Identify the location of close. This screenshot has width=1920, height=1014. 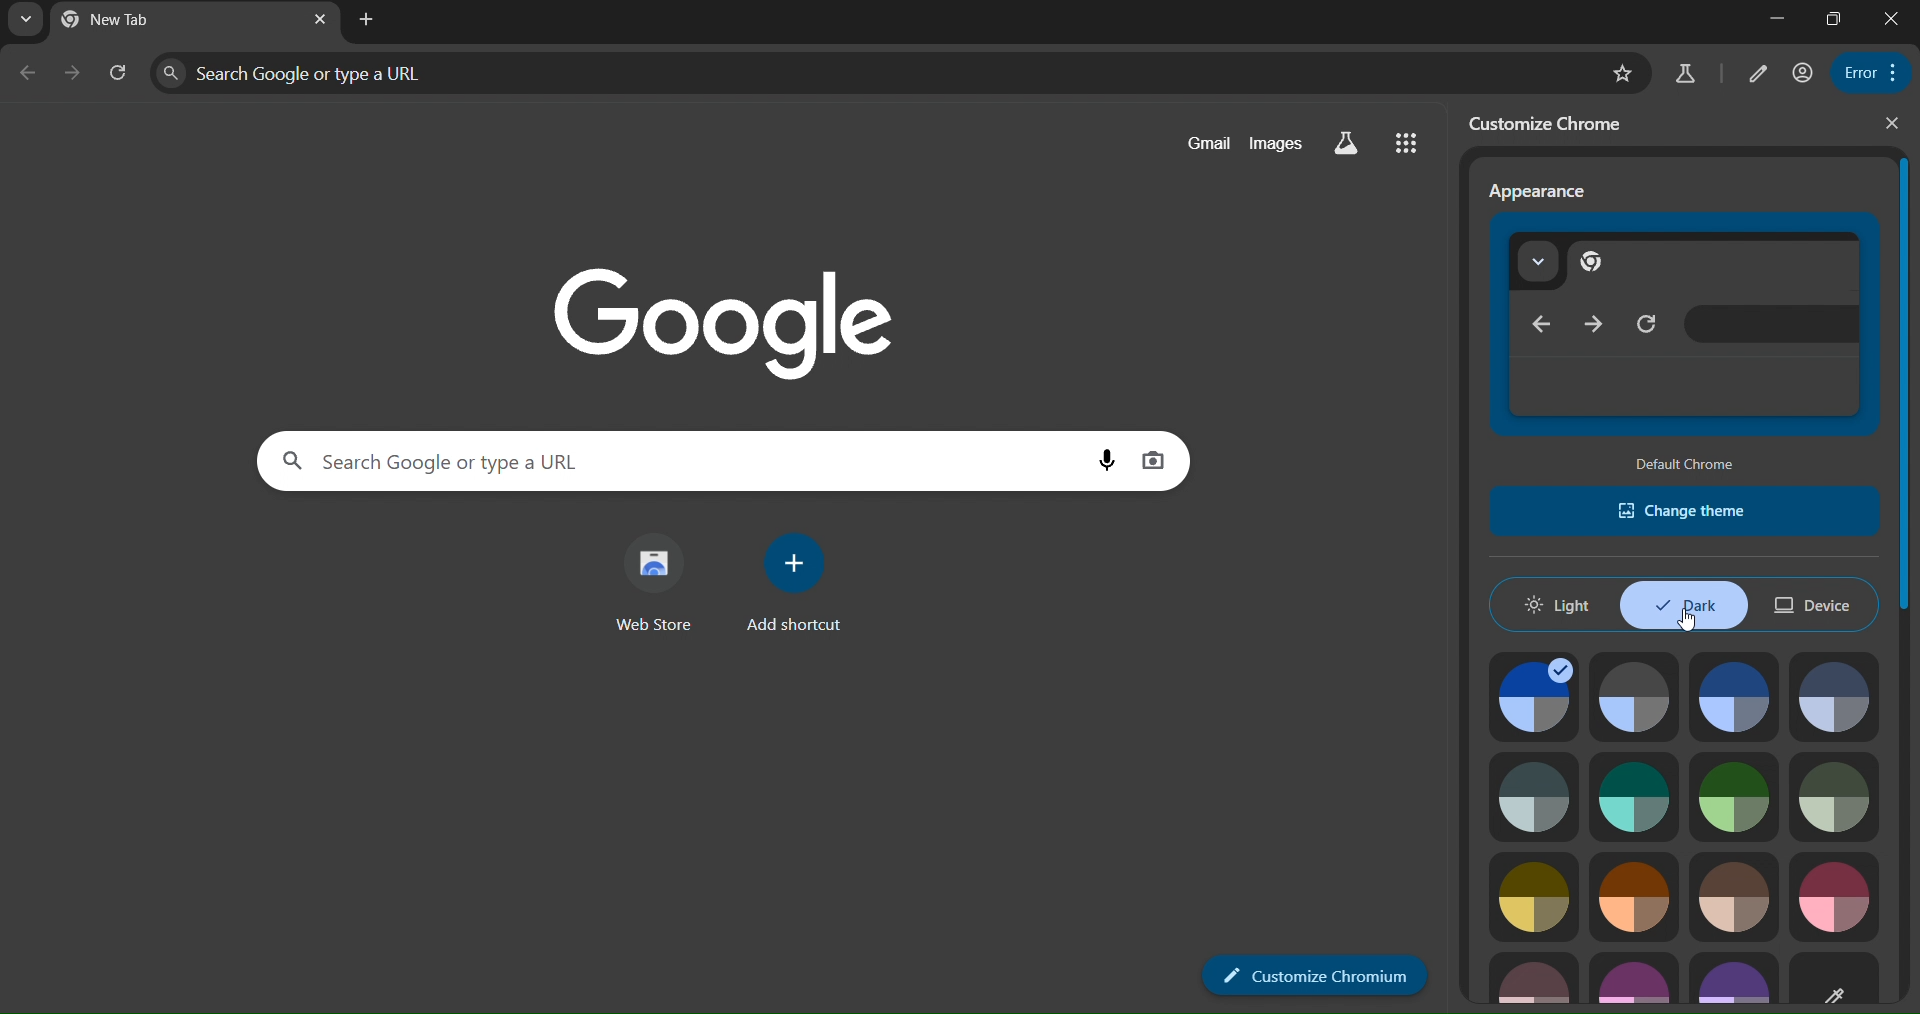
(1894, 122).